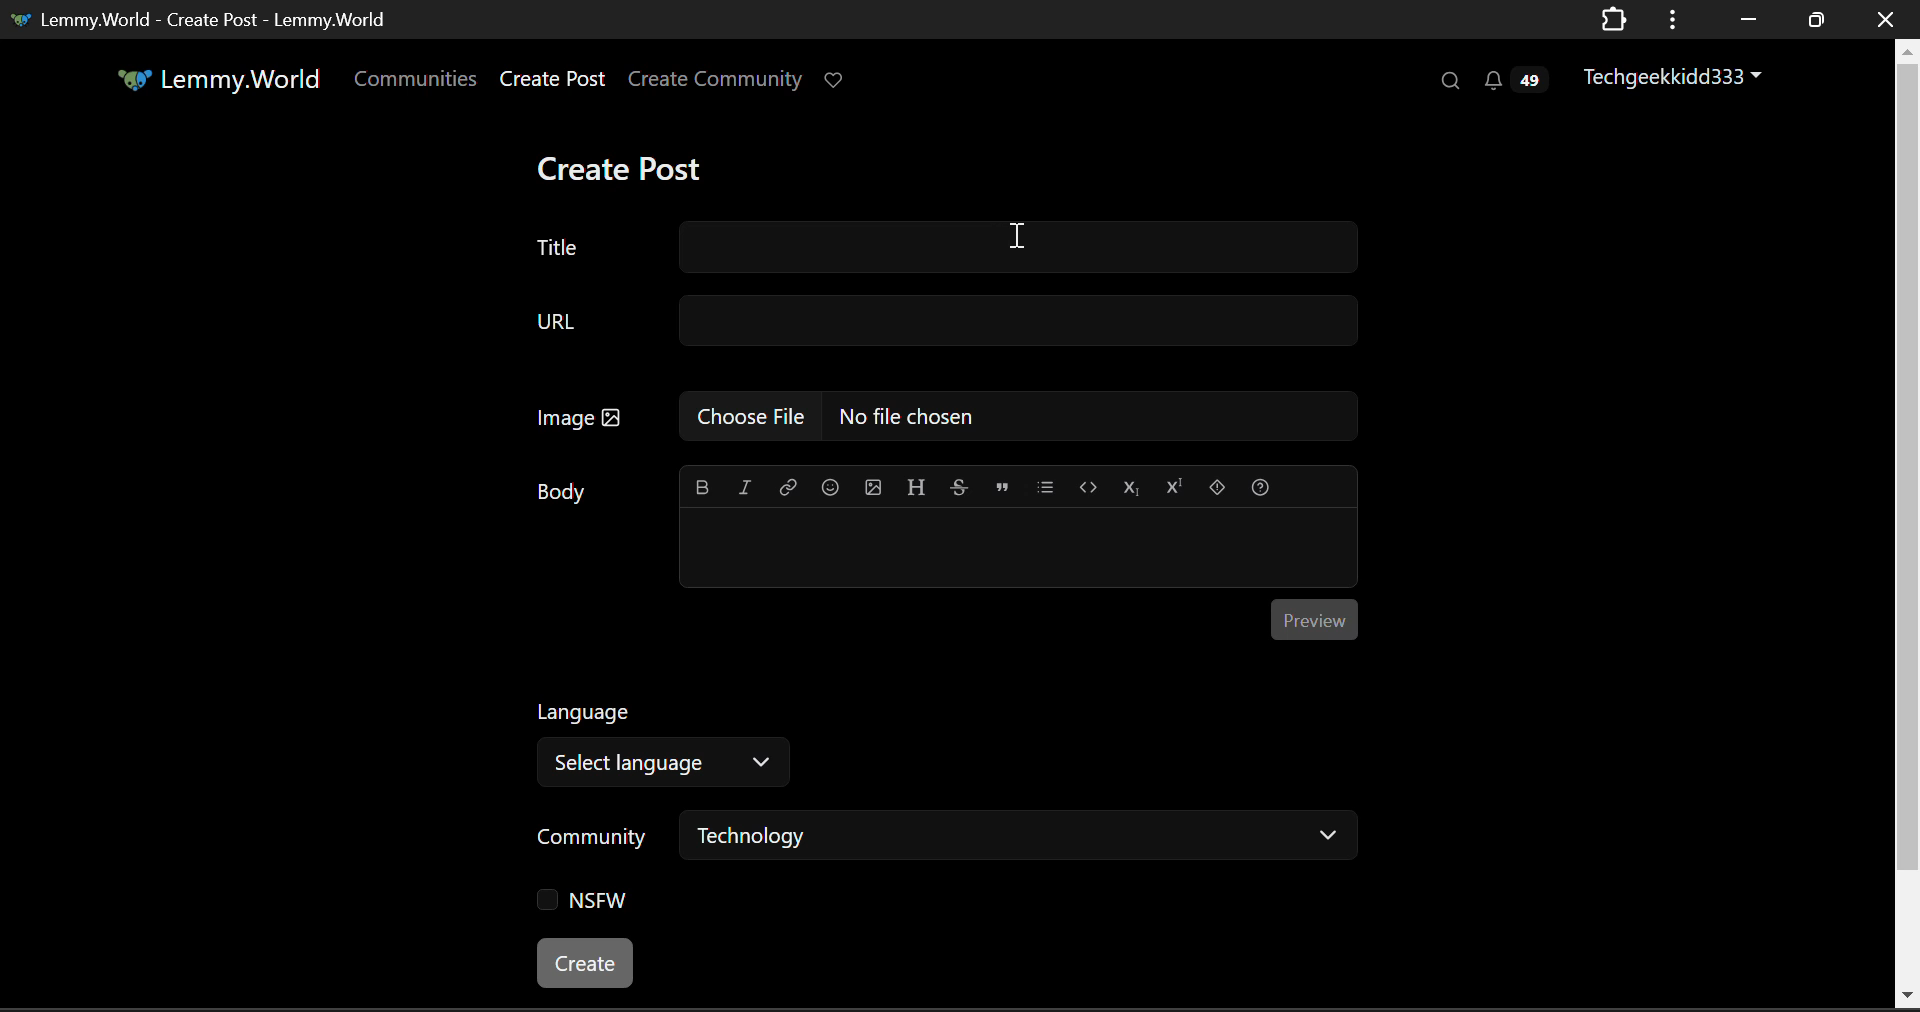 The width and height of the screenshot is (1920, 1012). What do you see at coordinates (934, 419) in the screenshot?
I see `Insert Image Field` at bounding box center [934, 419].